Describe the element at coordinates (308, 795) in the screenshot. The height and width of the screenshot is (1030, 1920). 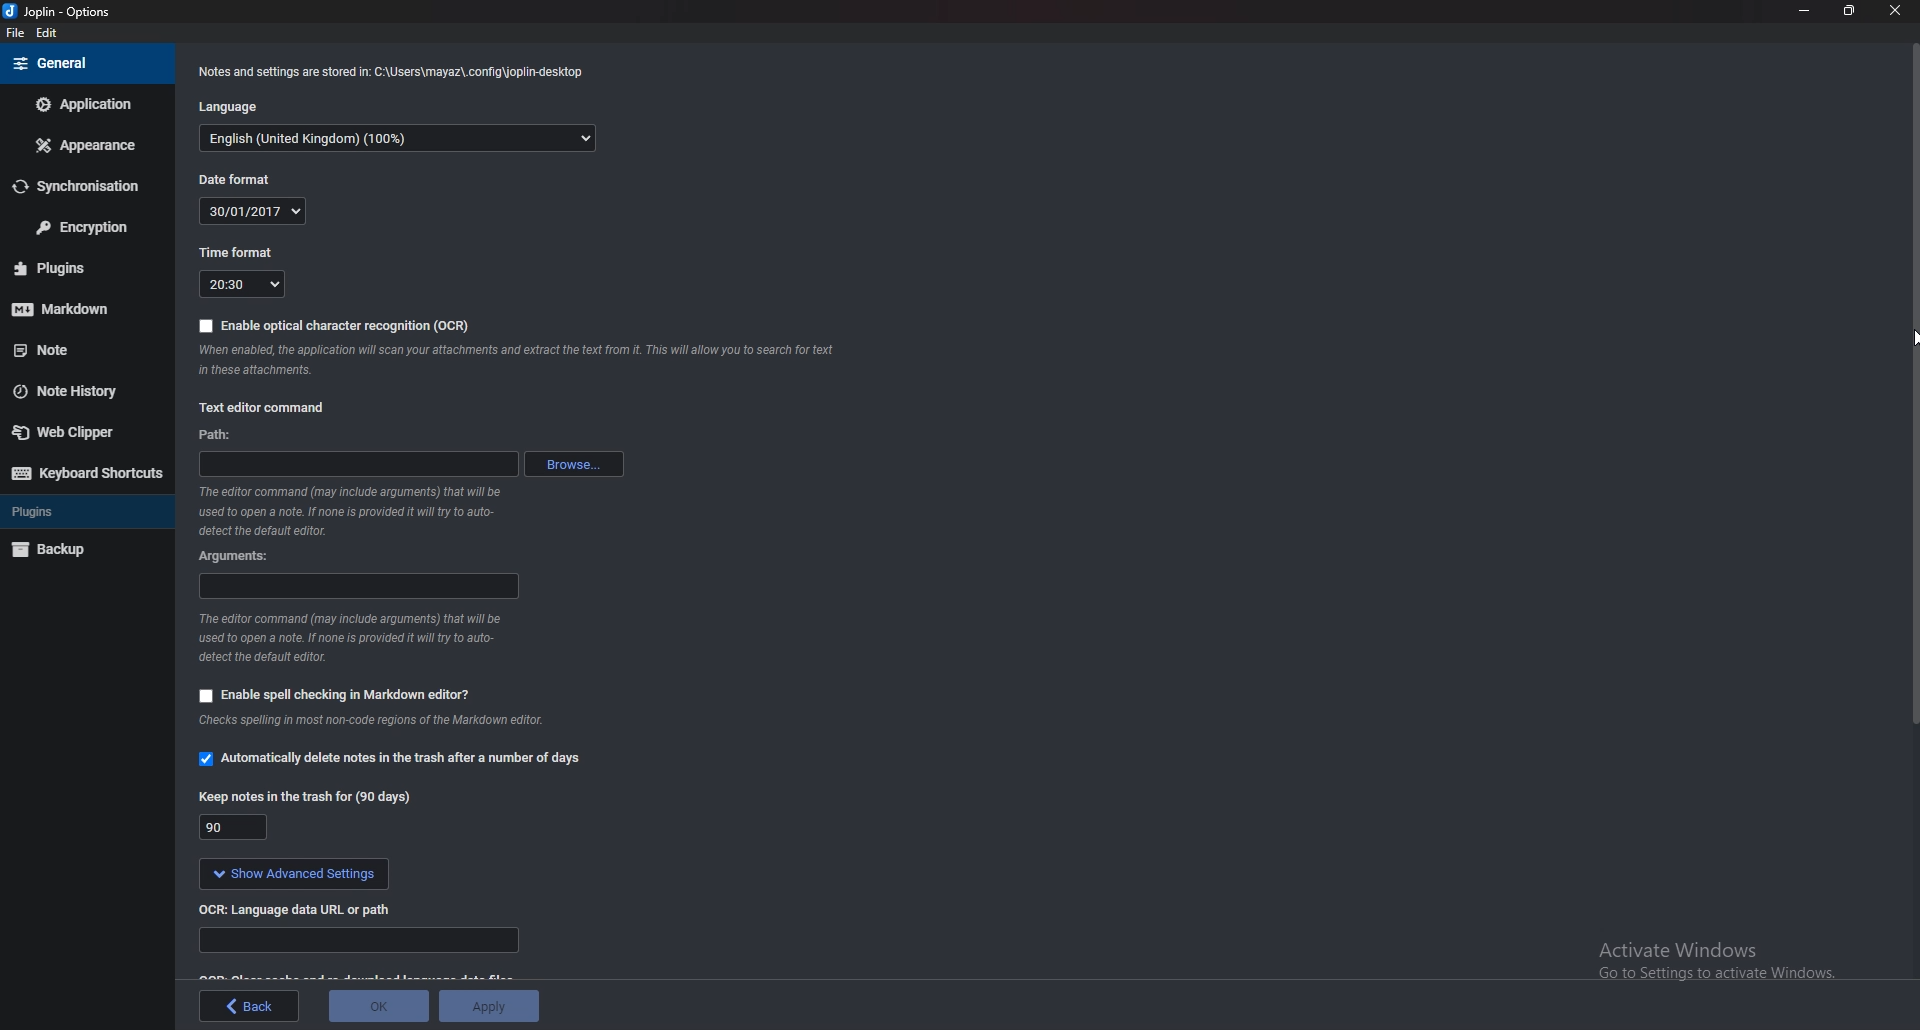
I see `Keep notes in the trash for` at that location.